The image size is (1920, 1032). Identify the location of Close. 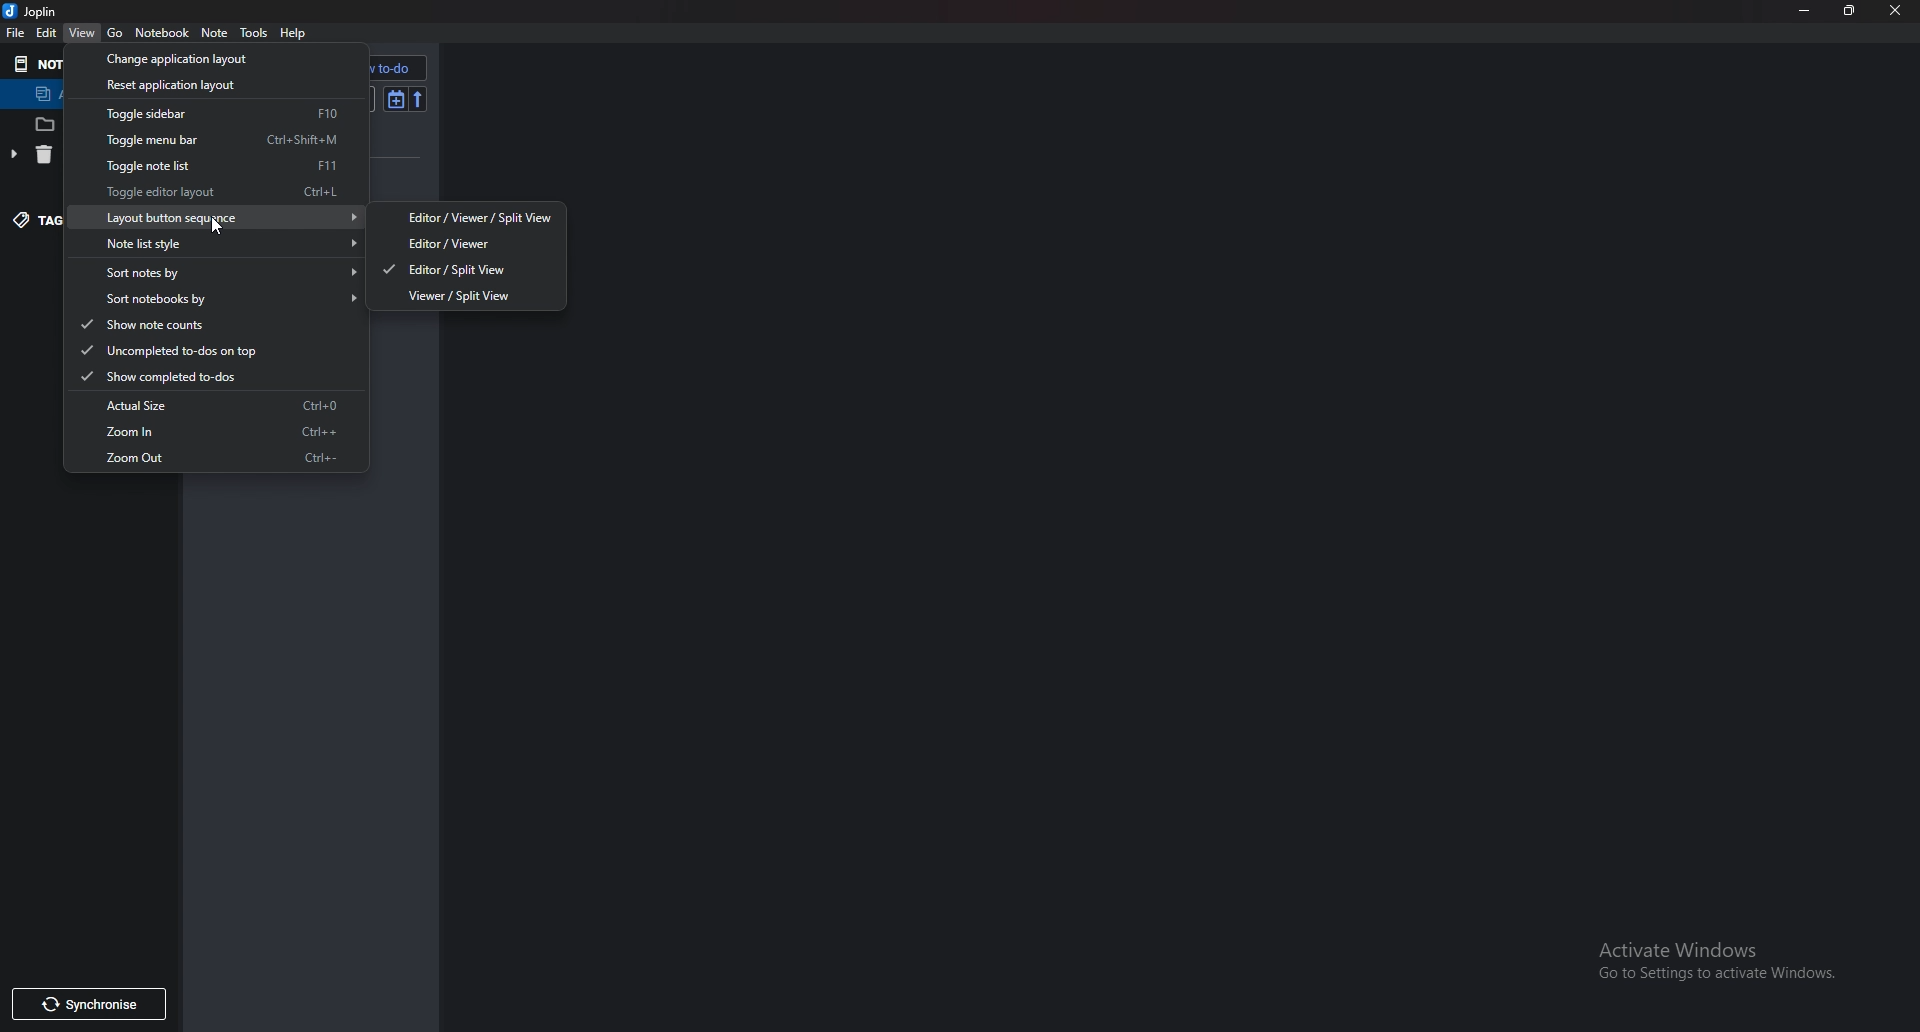
(1898, 10).